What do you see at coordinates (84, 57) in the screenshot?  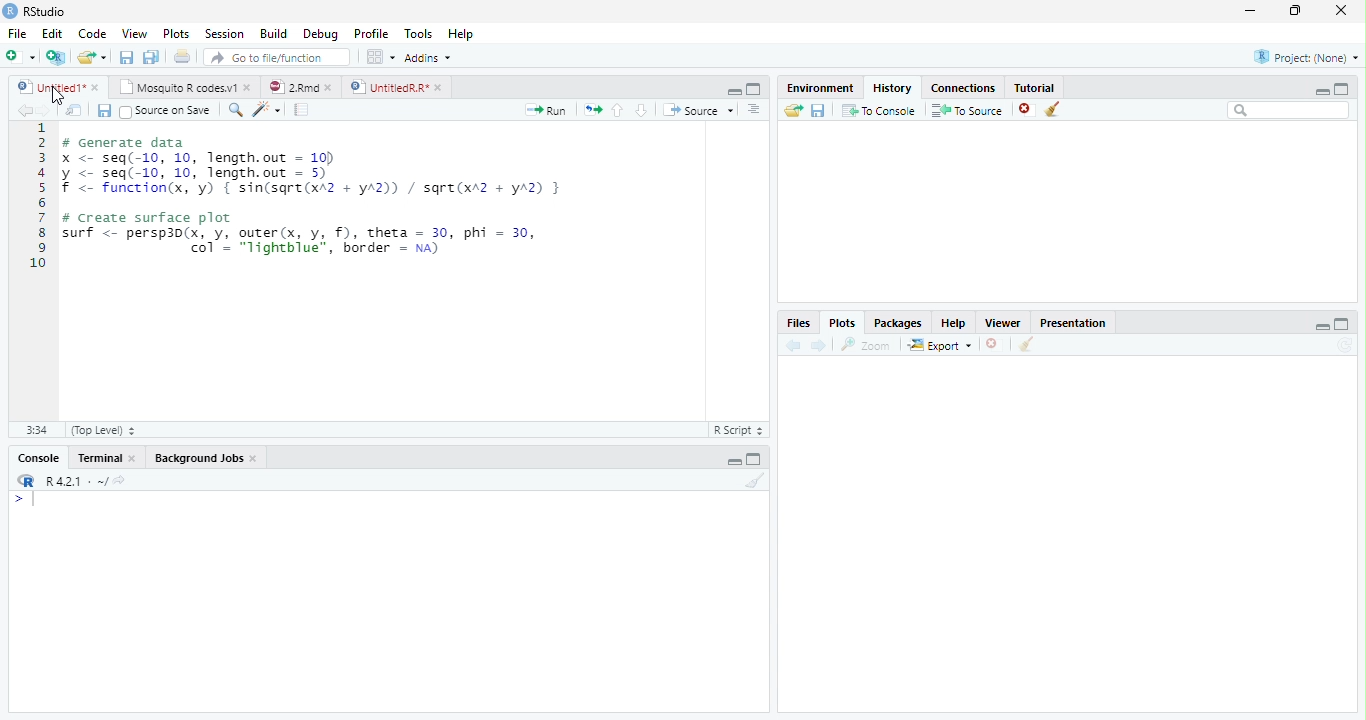 I see `Open an existing file` at bounding box center [84, 57].